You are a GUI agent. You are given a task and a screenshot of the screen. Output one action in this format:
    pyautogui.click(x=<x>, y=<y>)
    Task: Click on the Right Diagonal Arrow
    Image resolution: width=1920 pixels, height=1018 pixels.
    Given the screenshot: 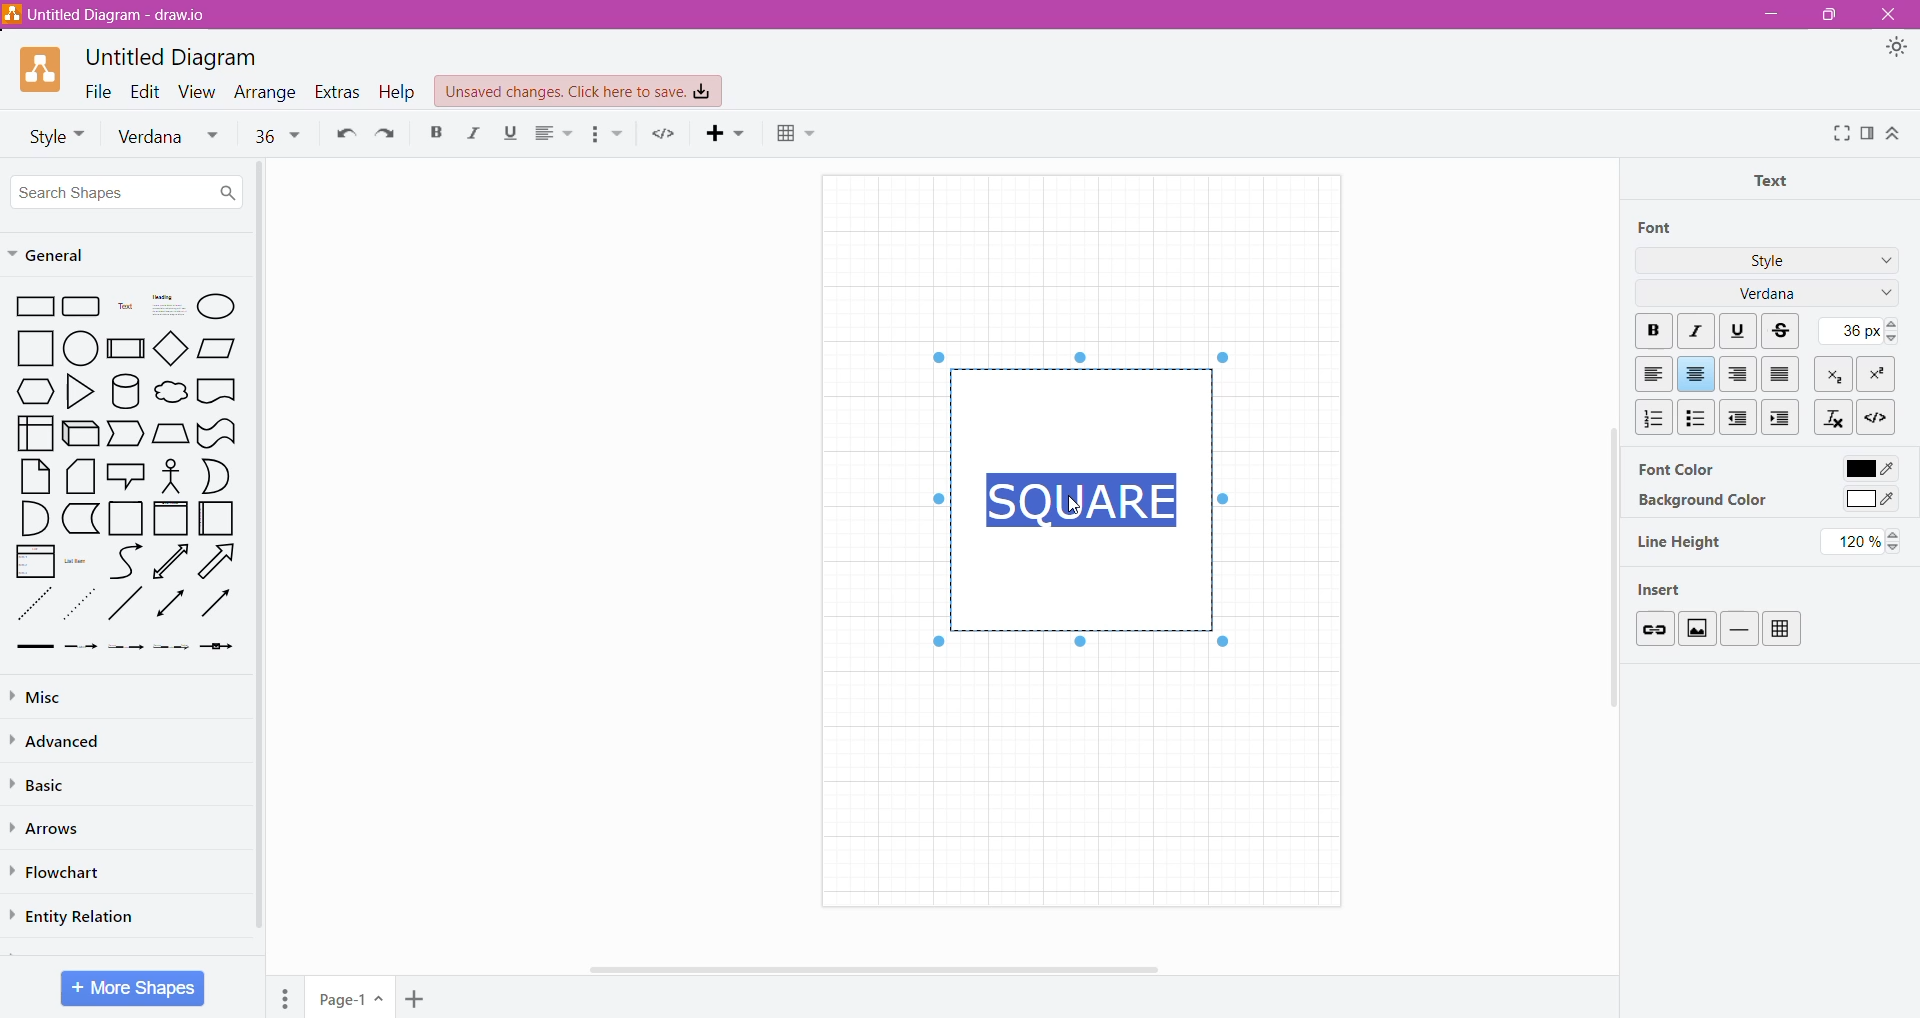 What is the action you would take?
    pyautogui.click(x=220, y=562)
    